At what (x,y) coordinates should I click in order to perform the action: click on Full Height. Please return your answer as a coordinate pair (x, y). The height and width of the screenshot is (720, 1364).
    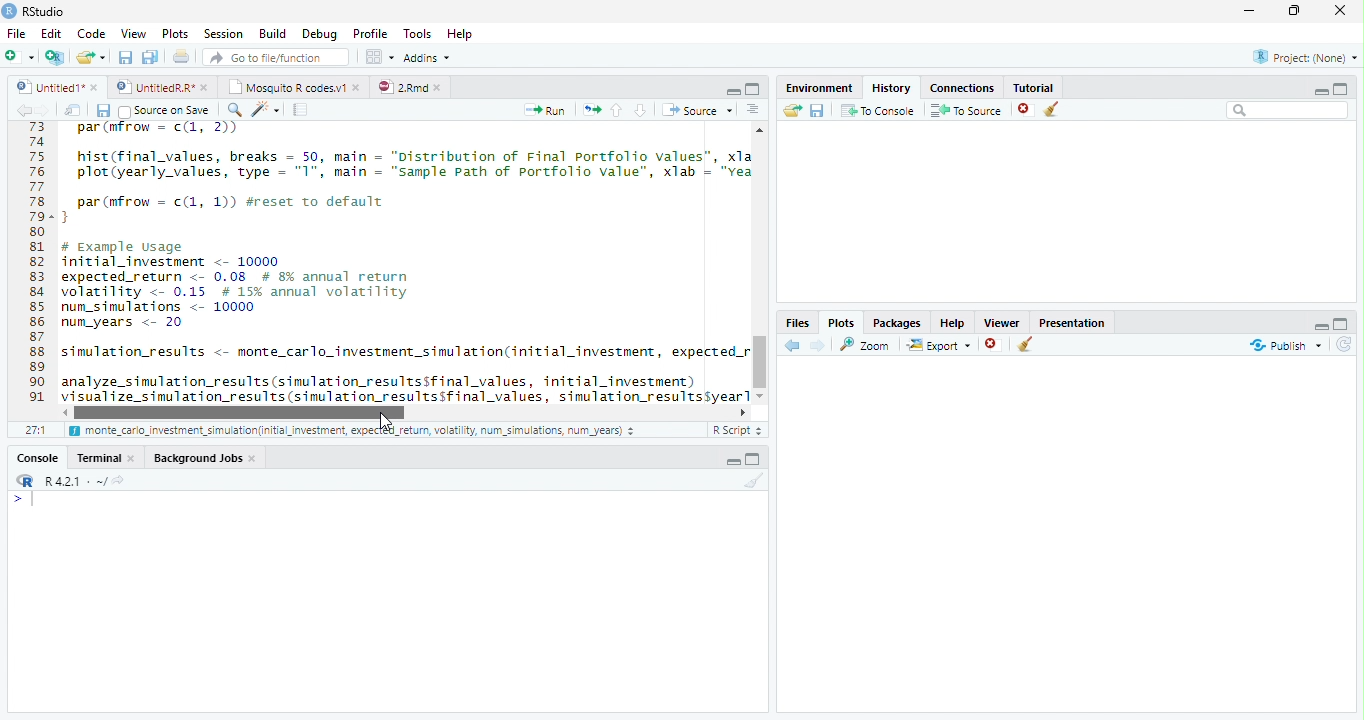
    Looking at the image, I should click on (756, 458).